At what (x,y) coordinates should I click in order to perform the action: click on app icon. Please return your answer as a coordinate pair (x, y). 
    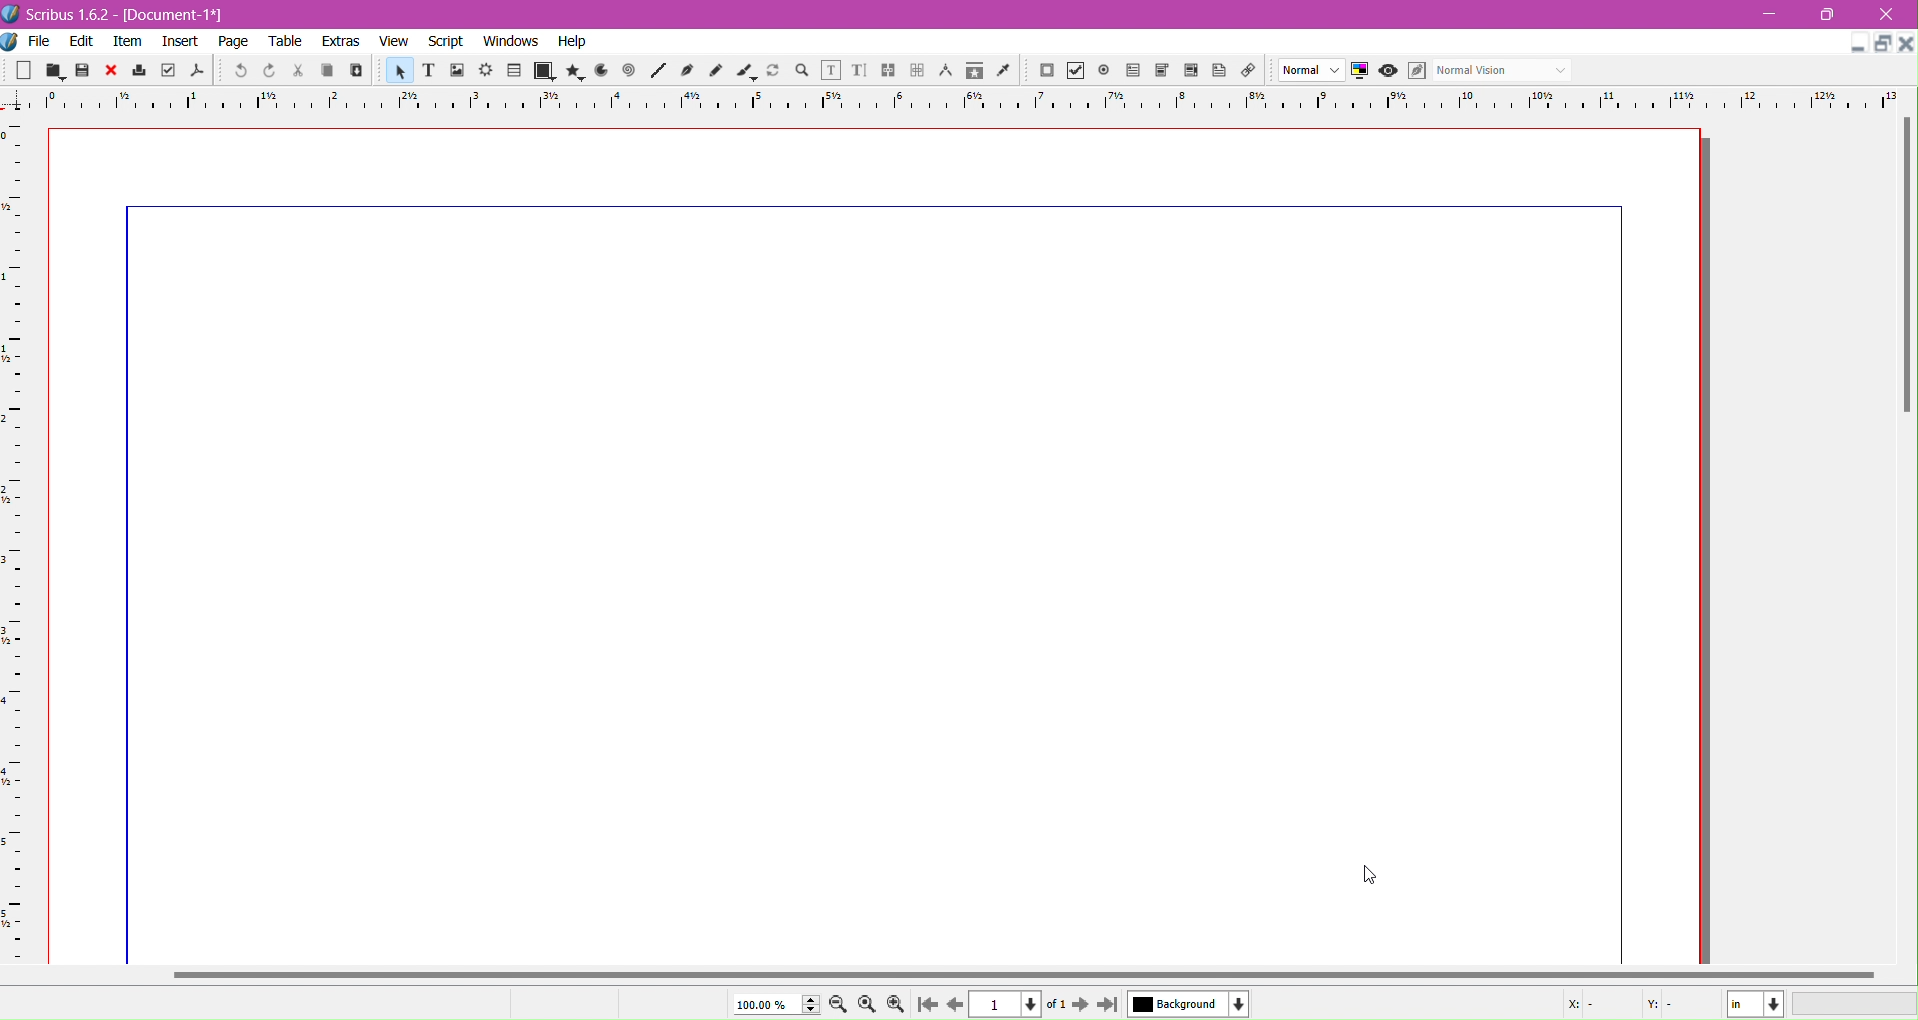
    Looking at the image, I should click on (12, 14).